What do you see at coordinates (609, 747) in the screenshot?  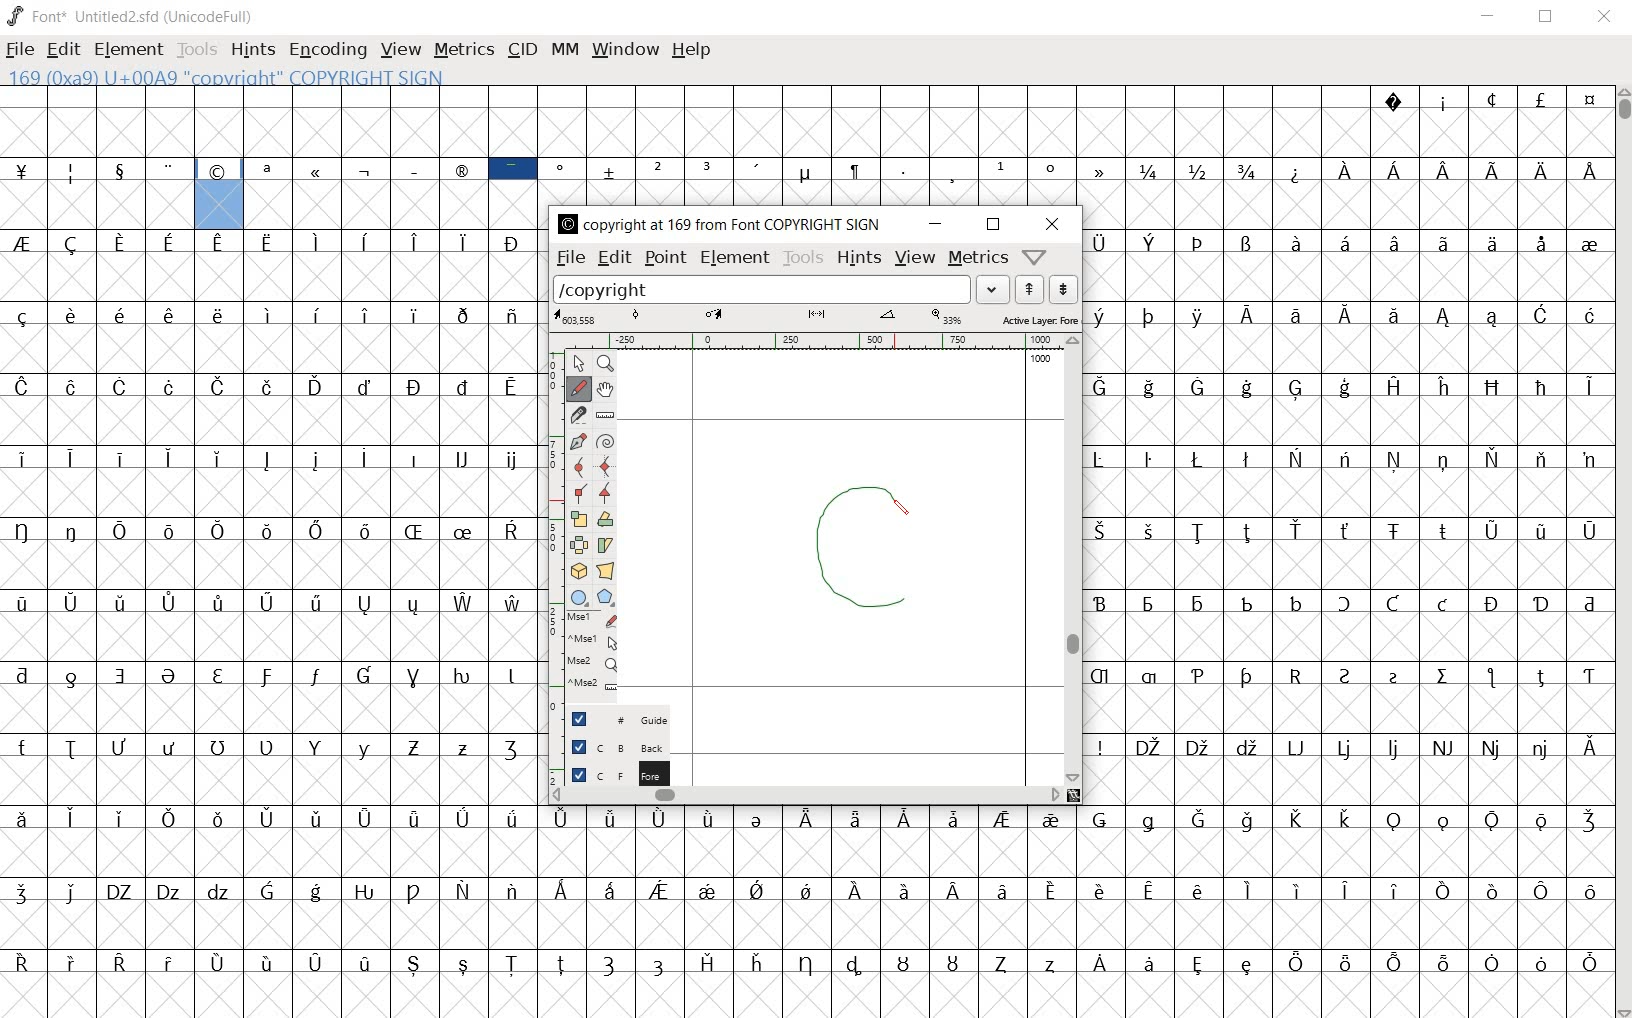 I see `background layer` at bounding box center [609, 747].